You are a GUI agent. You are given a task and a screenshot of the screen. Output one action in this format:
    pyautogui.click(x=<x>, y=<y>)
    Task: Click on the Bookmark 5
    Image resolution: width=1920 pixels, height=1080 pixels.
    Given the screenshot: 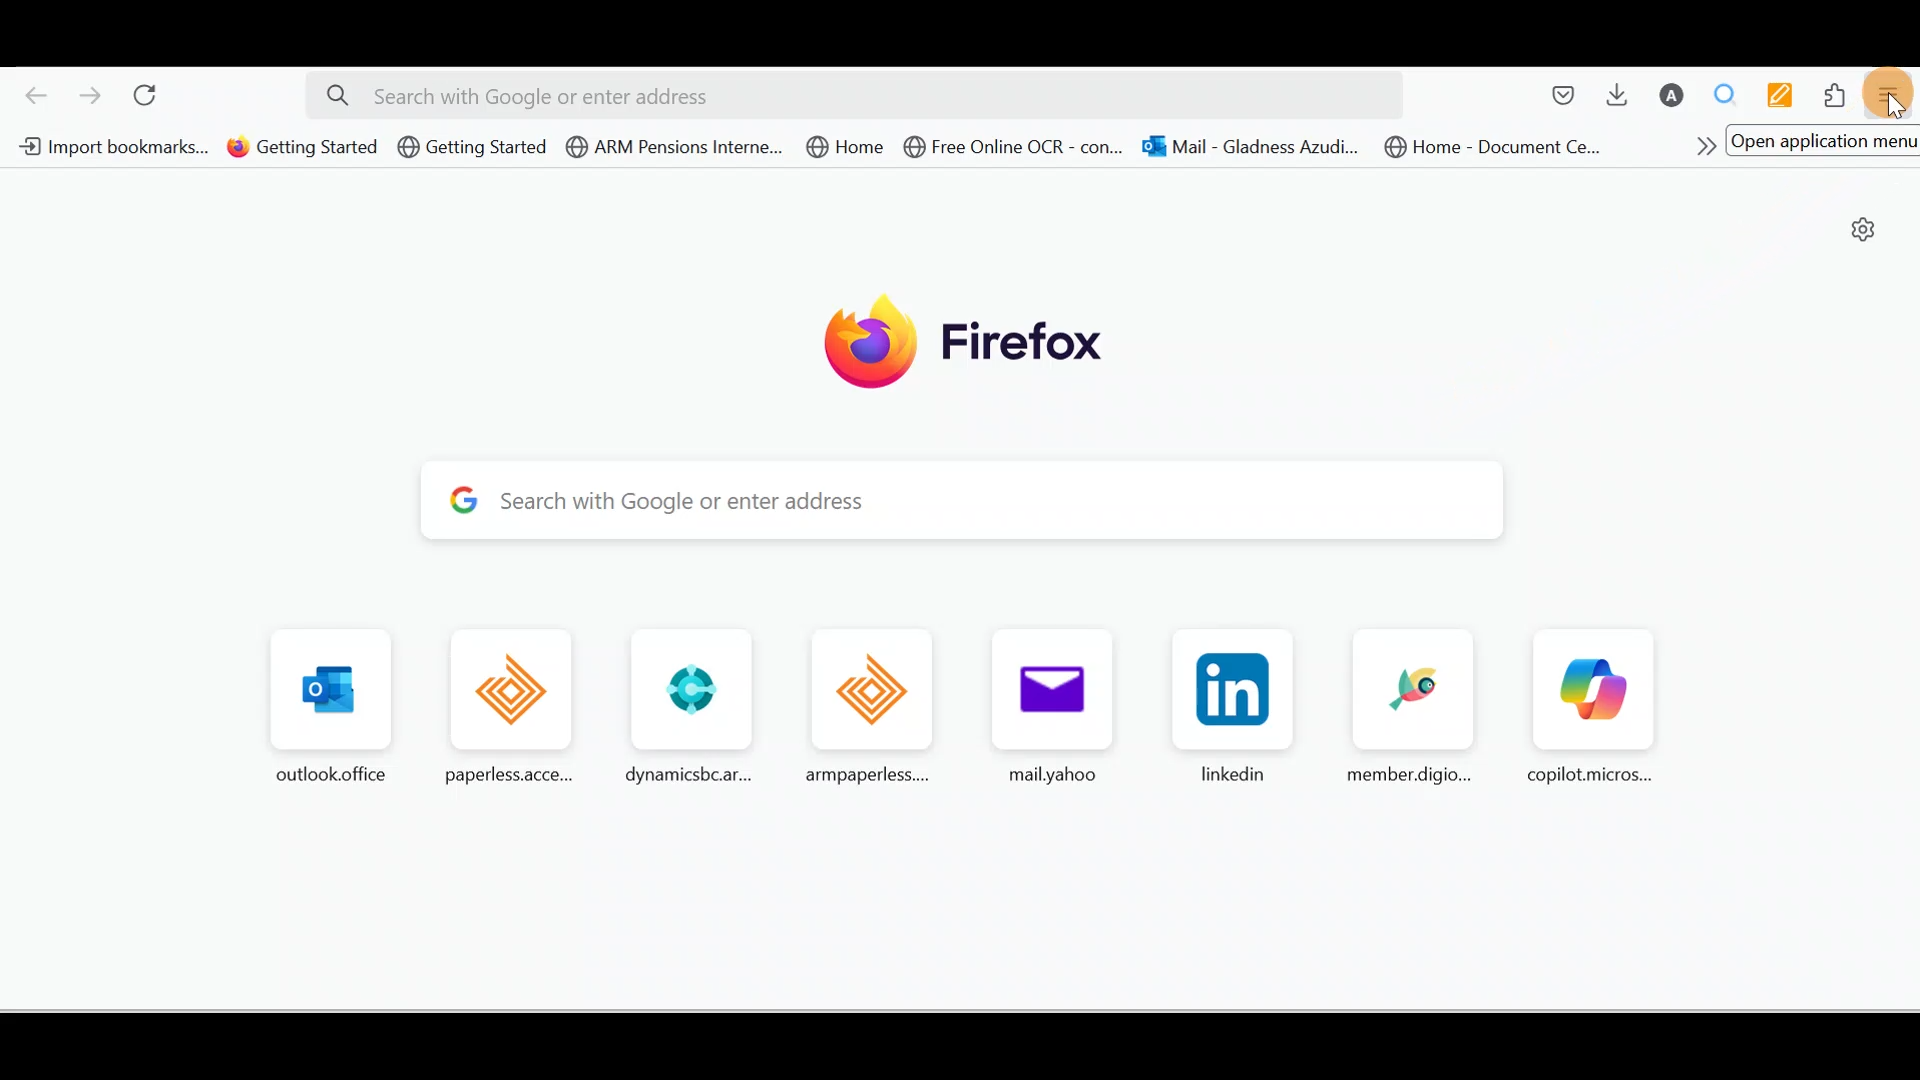 What is the action you would take?
    pyautogui.click(x=844, y=147)
    